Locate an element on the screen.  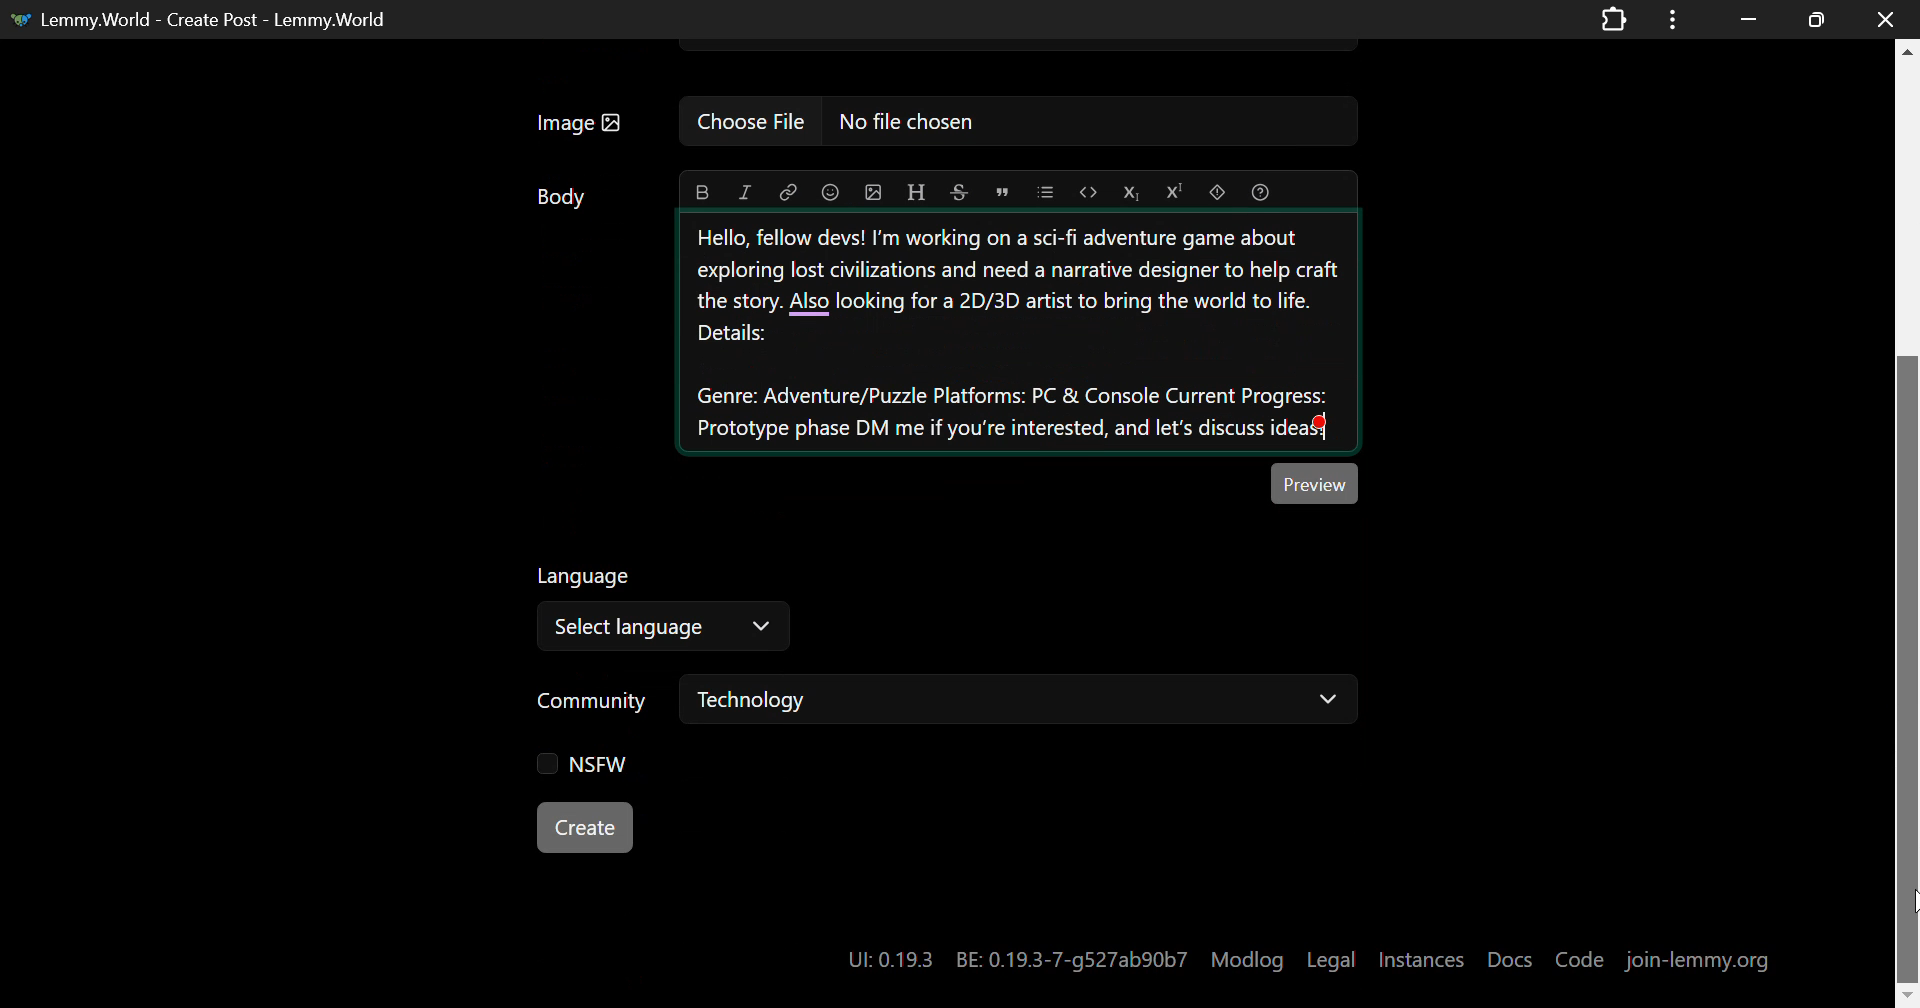
header is located at coordinates (918, 189).